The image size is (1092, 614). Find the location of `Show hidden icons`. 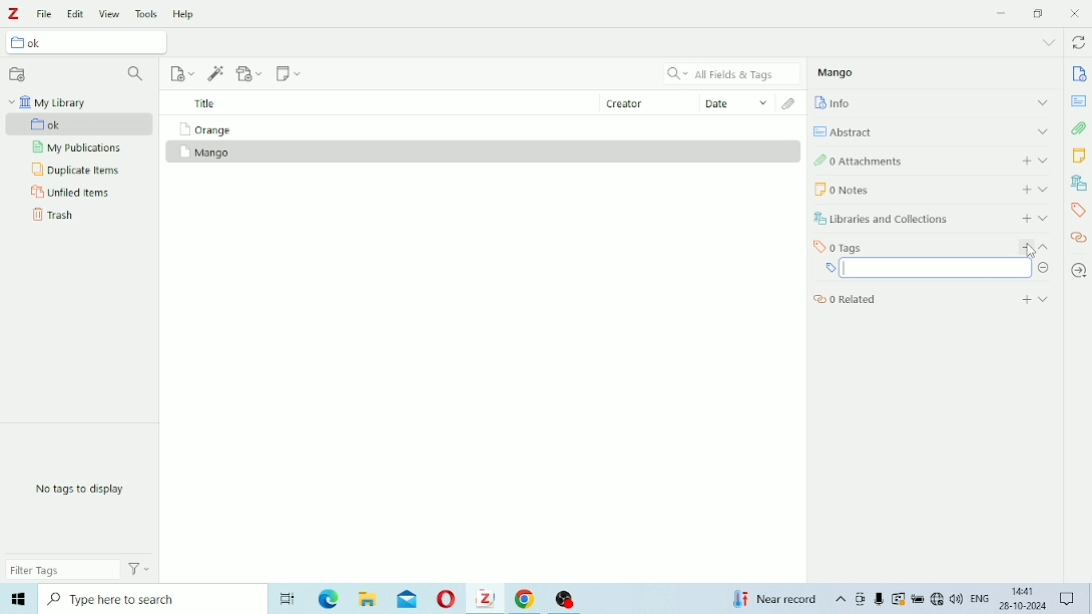

Show hidden icons is located at coordinates (841, 600).